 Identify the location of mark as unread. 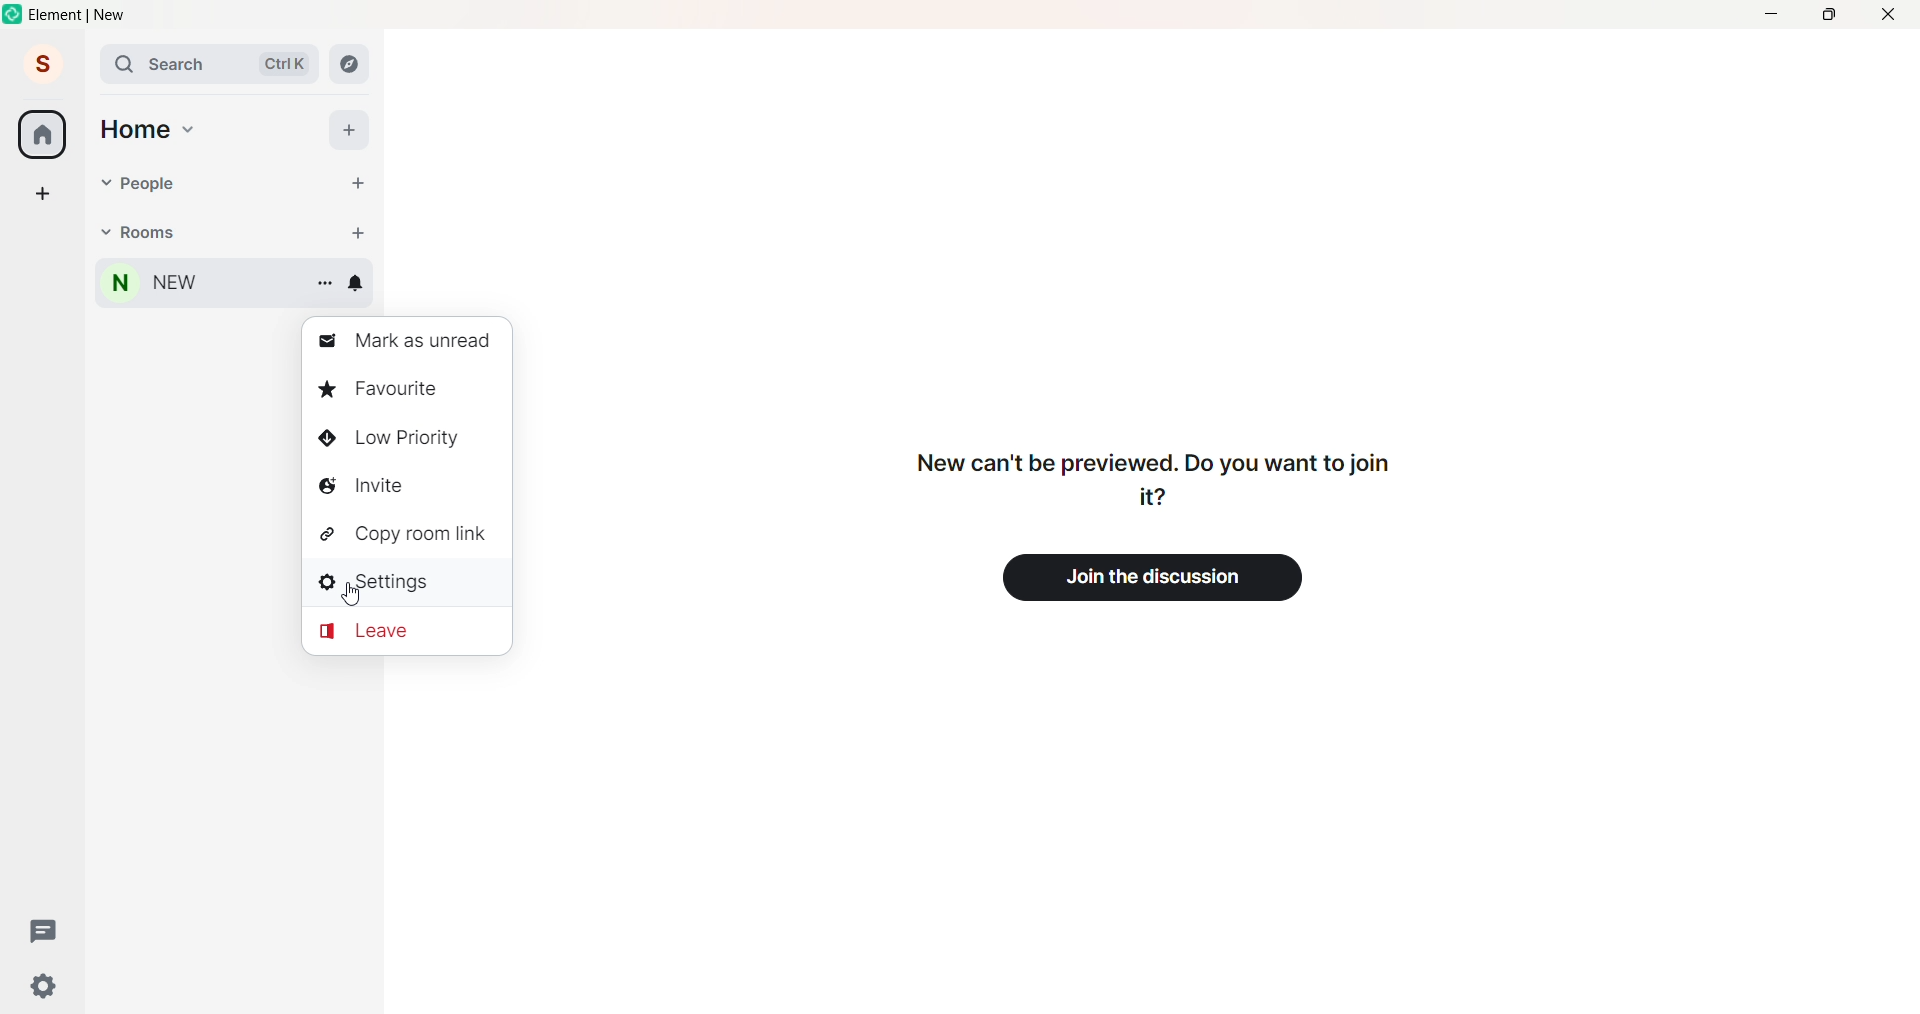
(411, 337).